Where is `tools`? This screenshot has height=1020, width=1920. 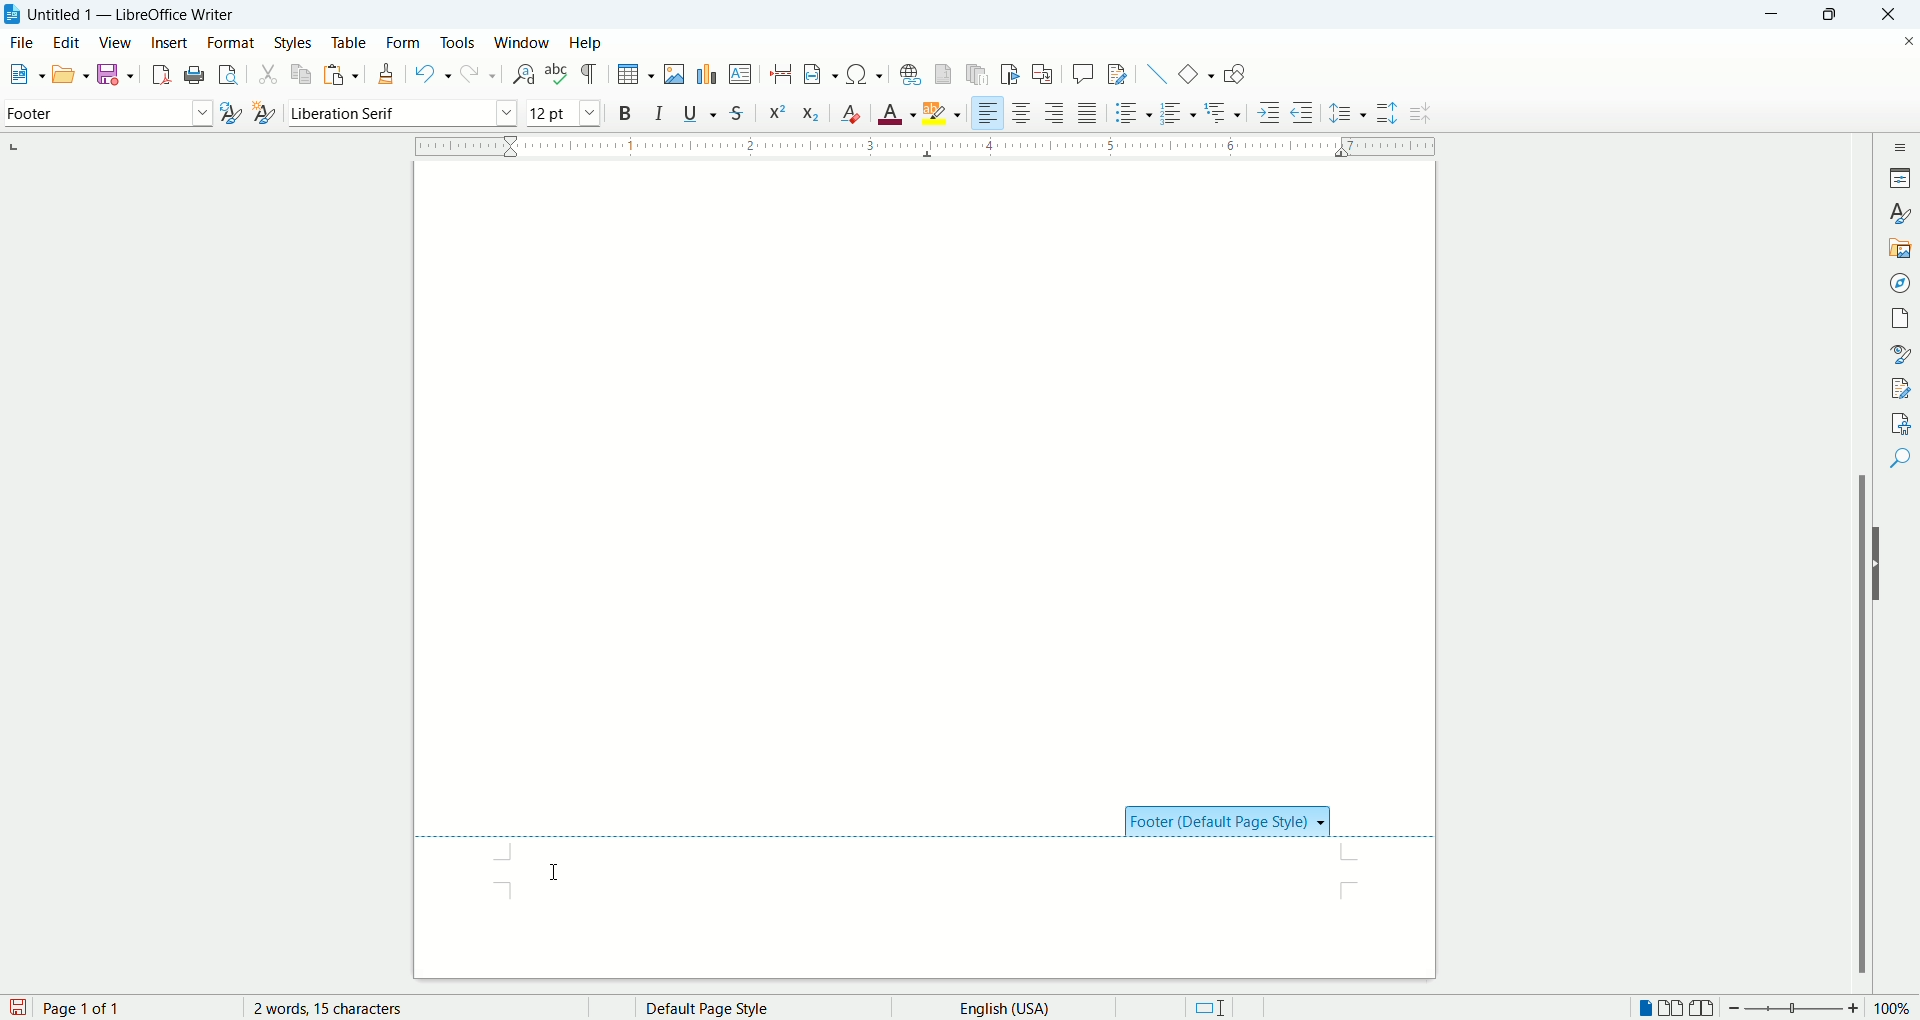
tools is located at coordinates (460, 41).